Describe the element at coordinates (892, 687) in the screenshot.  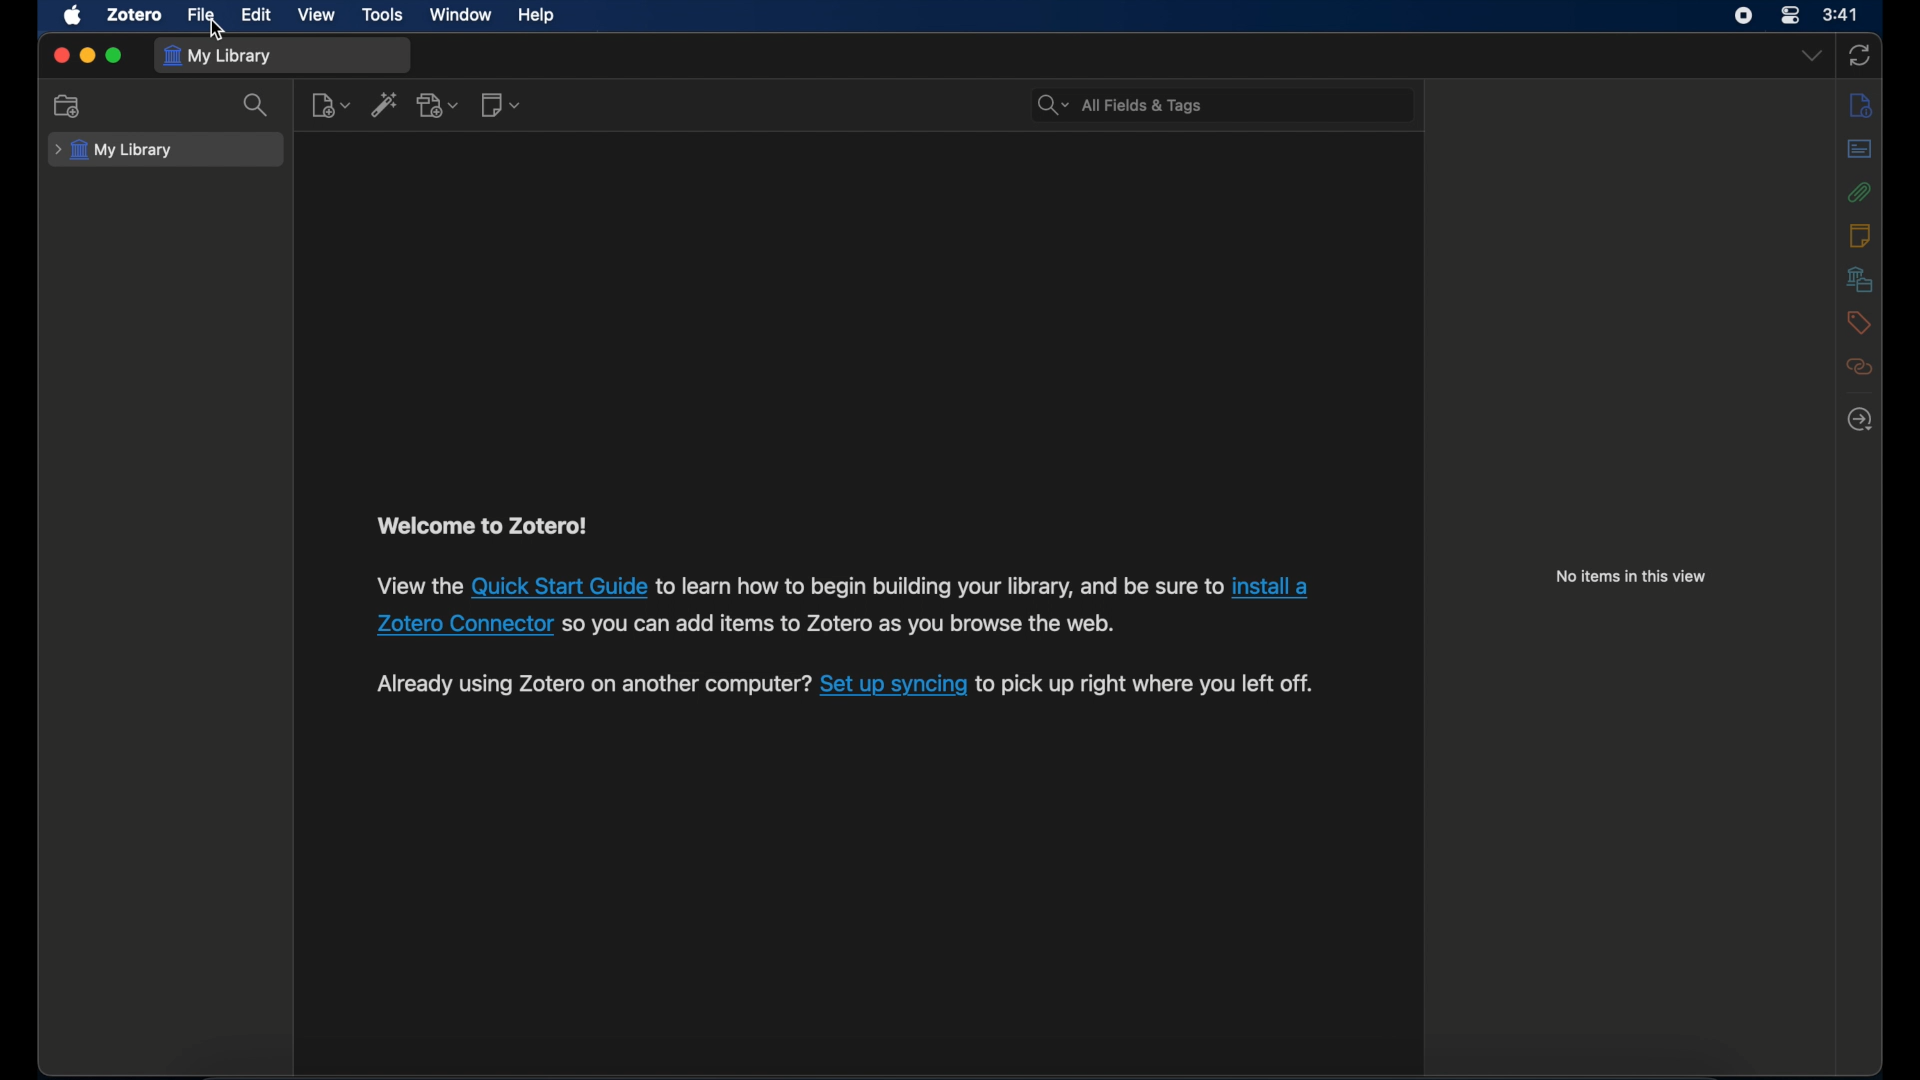
I see `link` at that location.